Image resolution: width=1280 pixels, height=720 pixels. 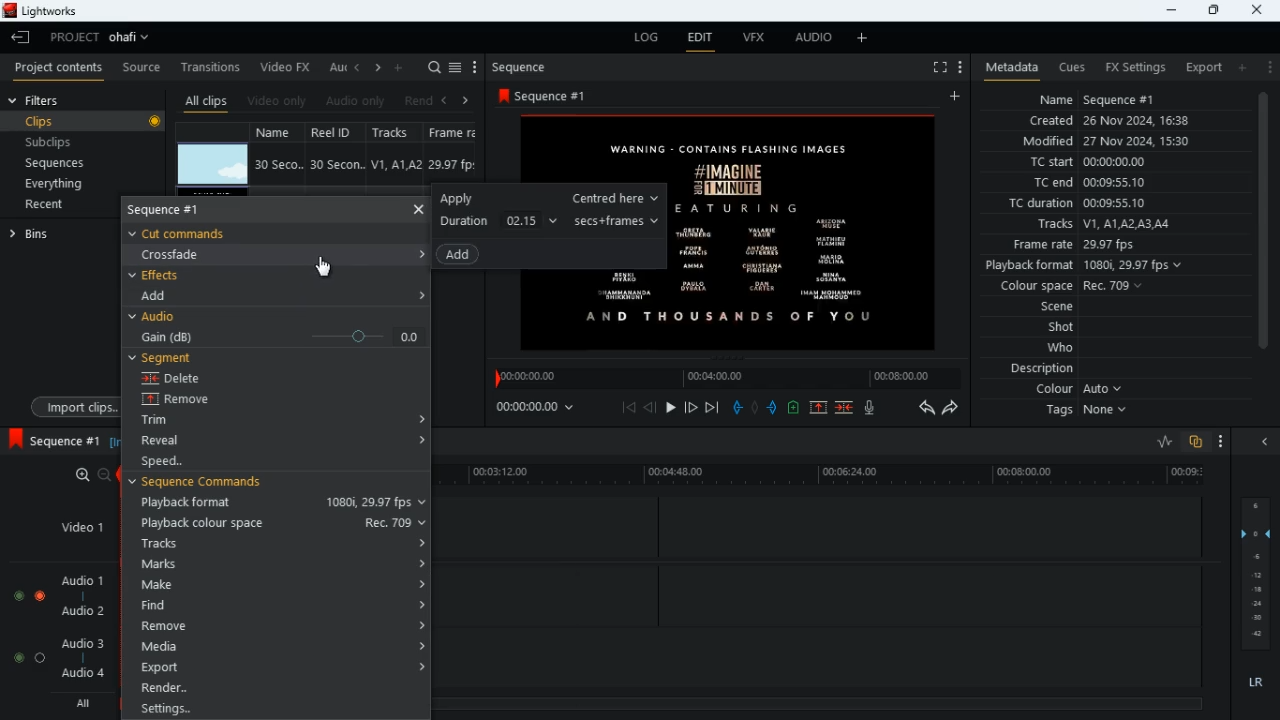 I want to click on close, so click(x=1259, y=9).